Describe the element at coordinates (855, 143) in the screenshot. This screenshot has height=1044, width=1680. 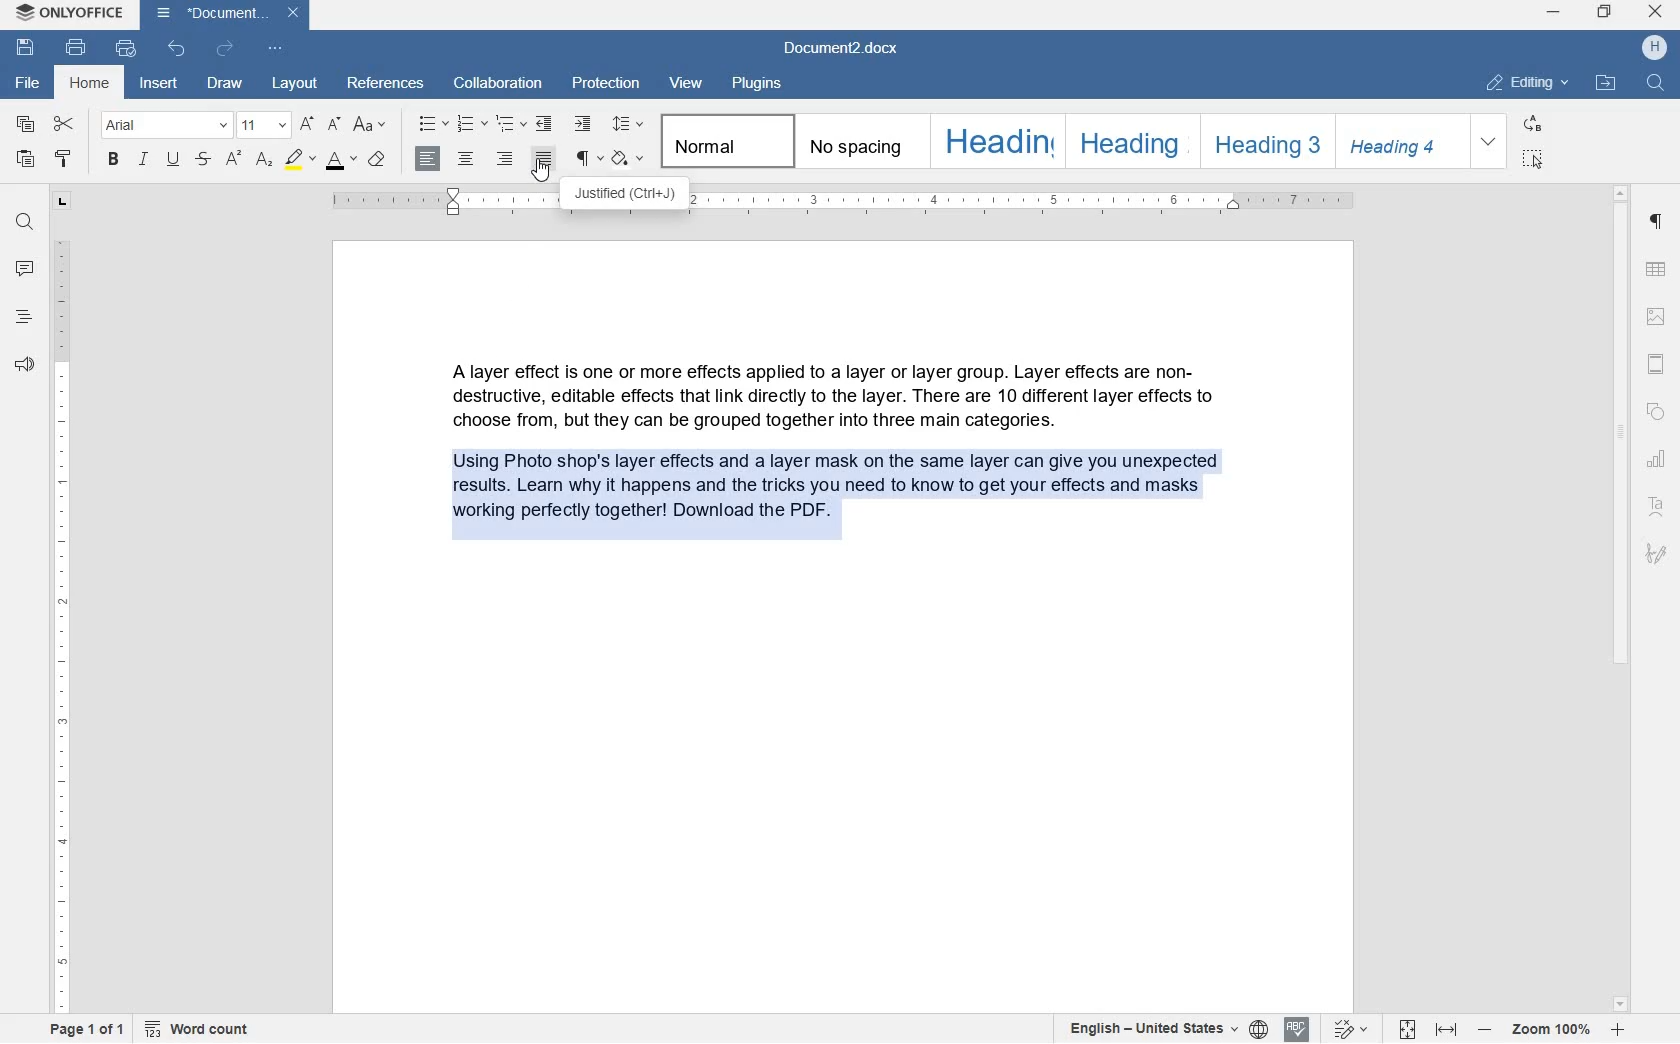
I see `NO SPACING` at that location.